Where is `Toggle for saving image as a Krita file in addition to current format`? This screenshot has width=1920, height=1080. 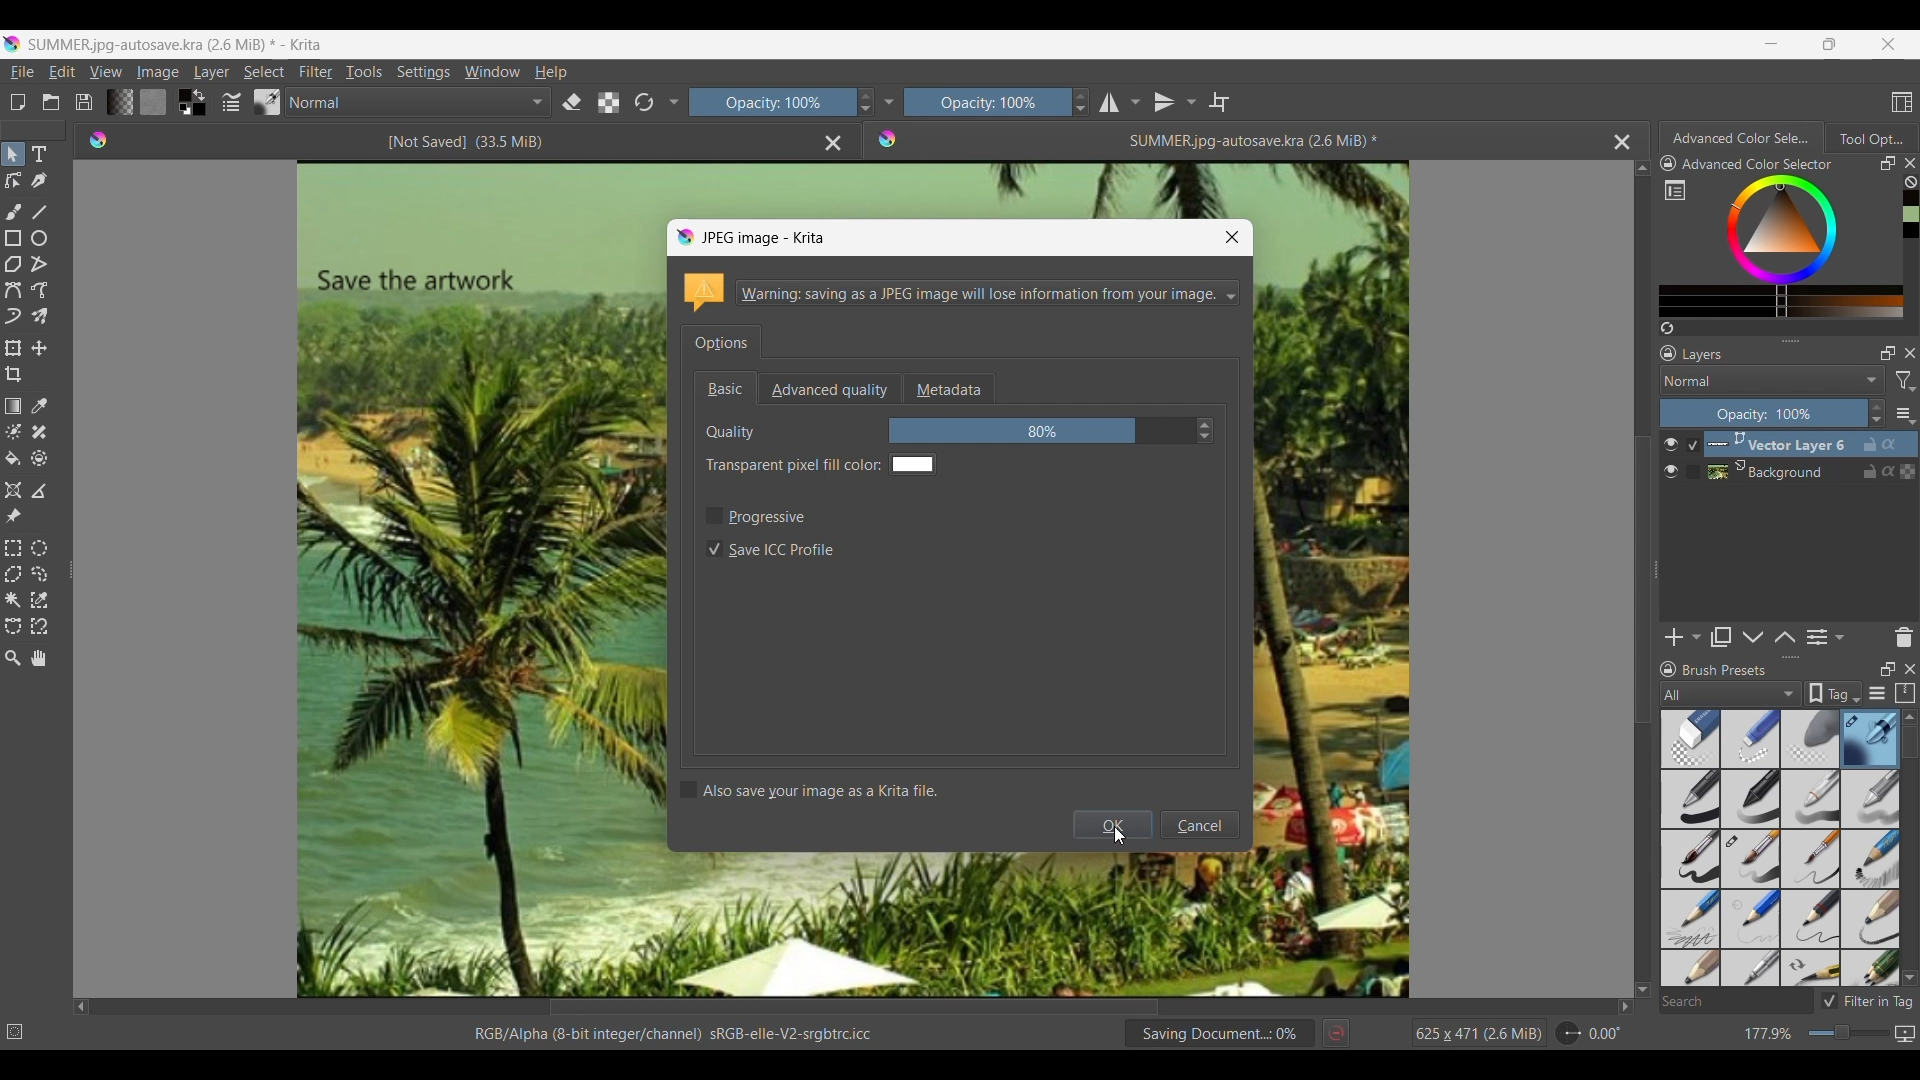
Toggle for saving image as a Krita file in addition to current format is located at coordinates (809, 790).